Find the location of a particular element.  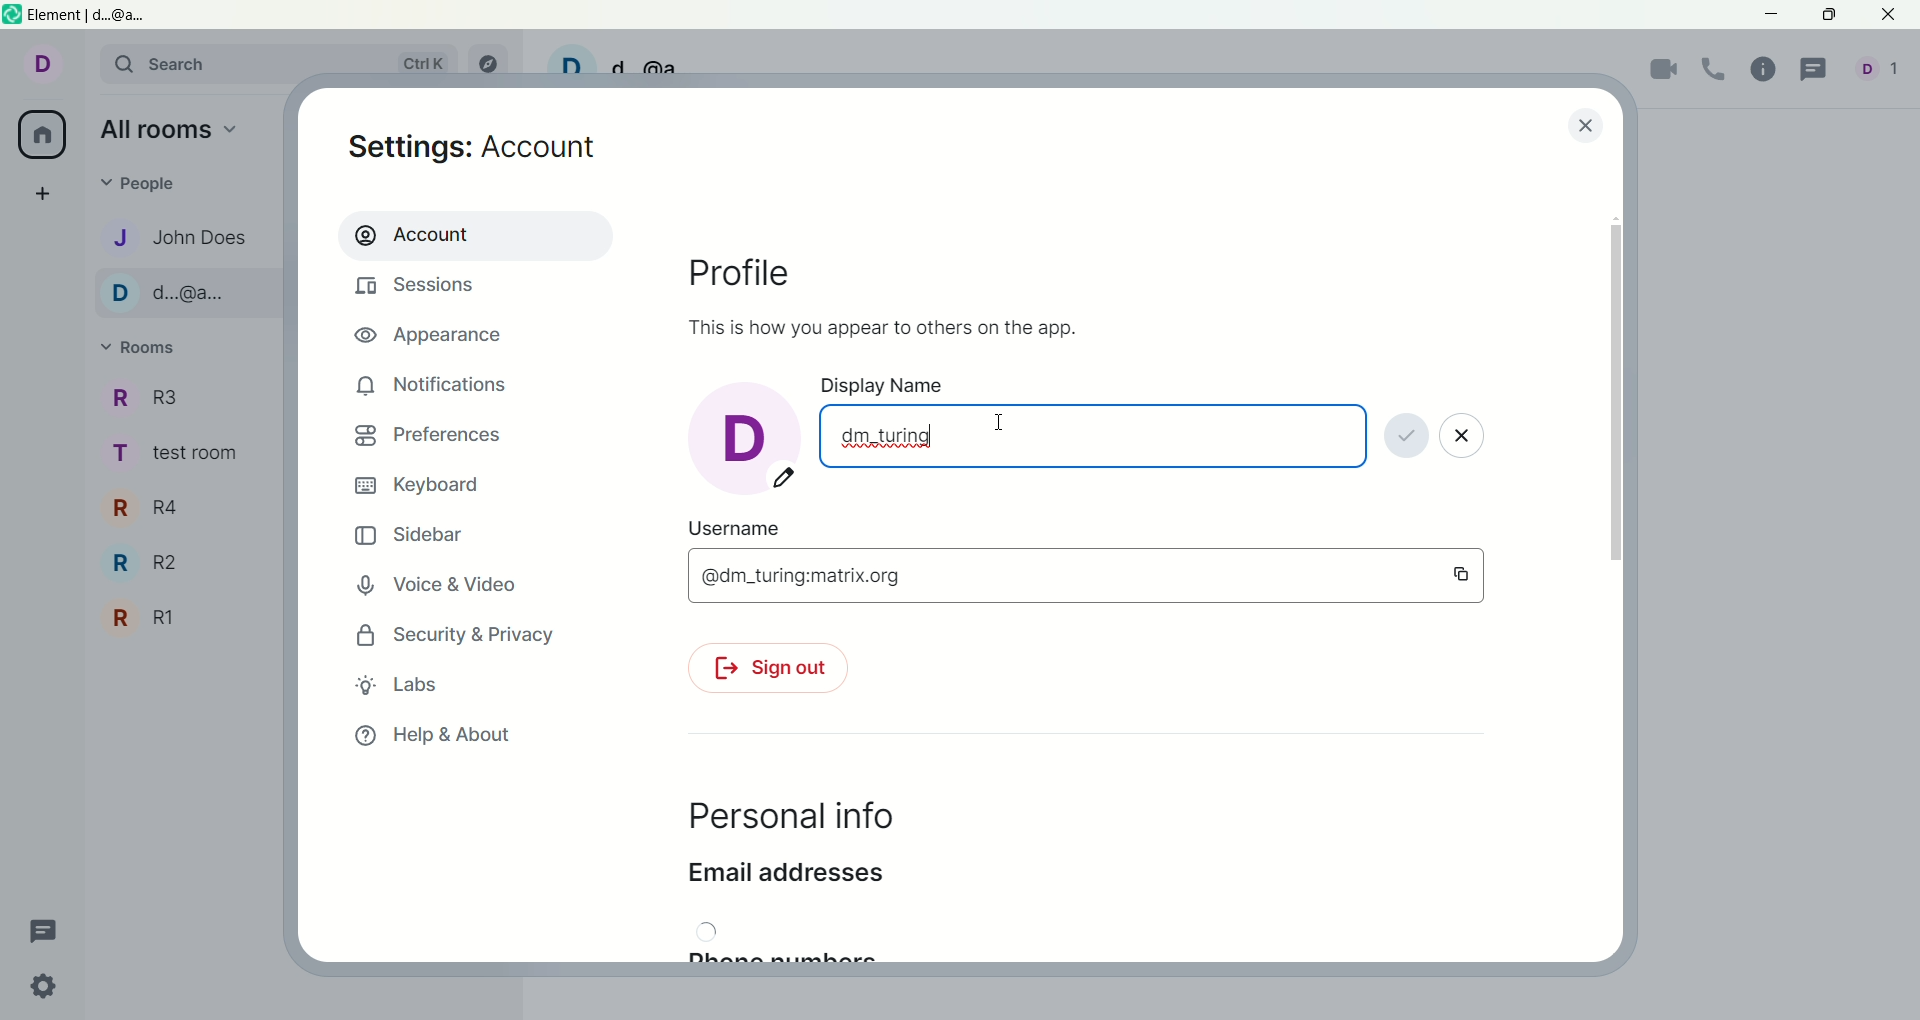

quick settings is located at coordinates (47, 991).